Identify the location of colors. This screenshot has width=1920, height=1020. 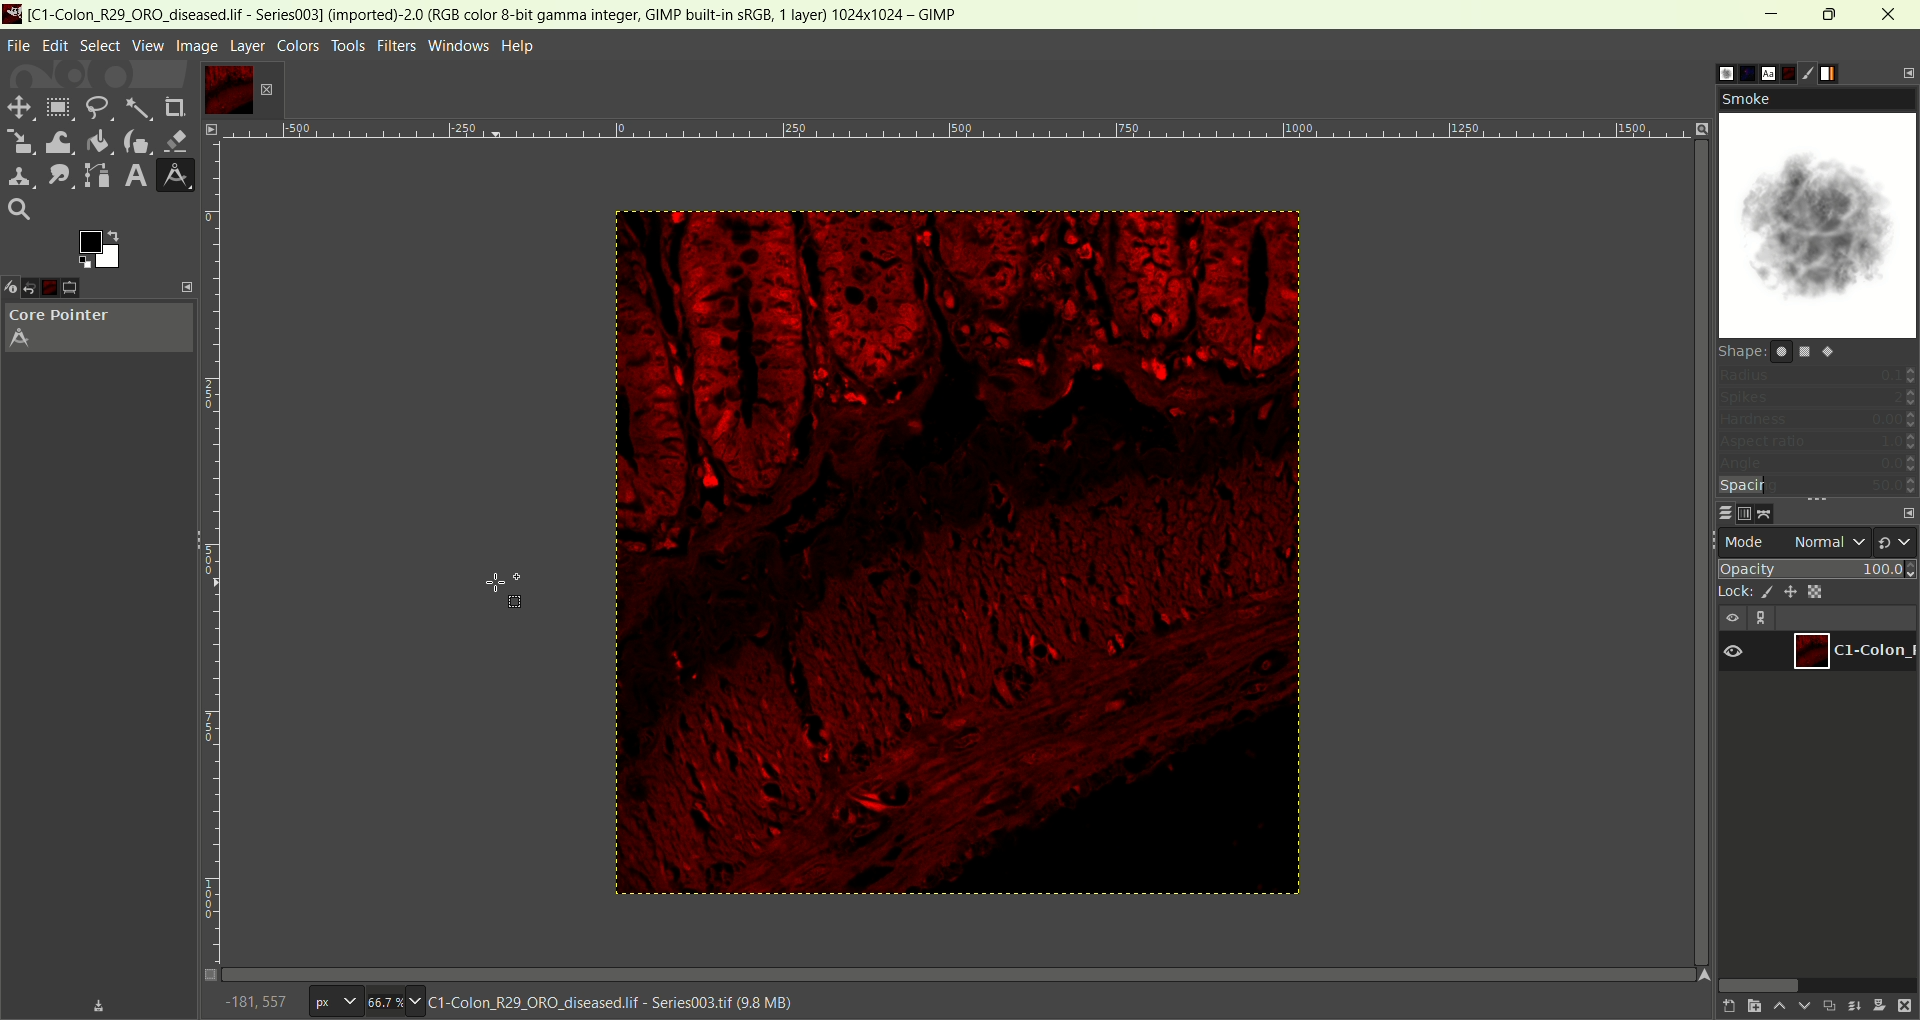
(299, 46).